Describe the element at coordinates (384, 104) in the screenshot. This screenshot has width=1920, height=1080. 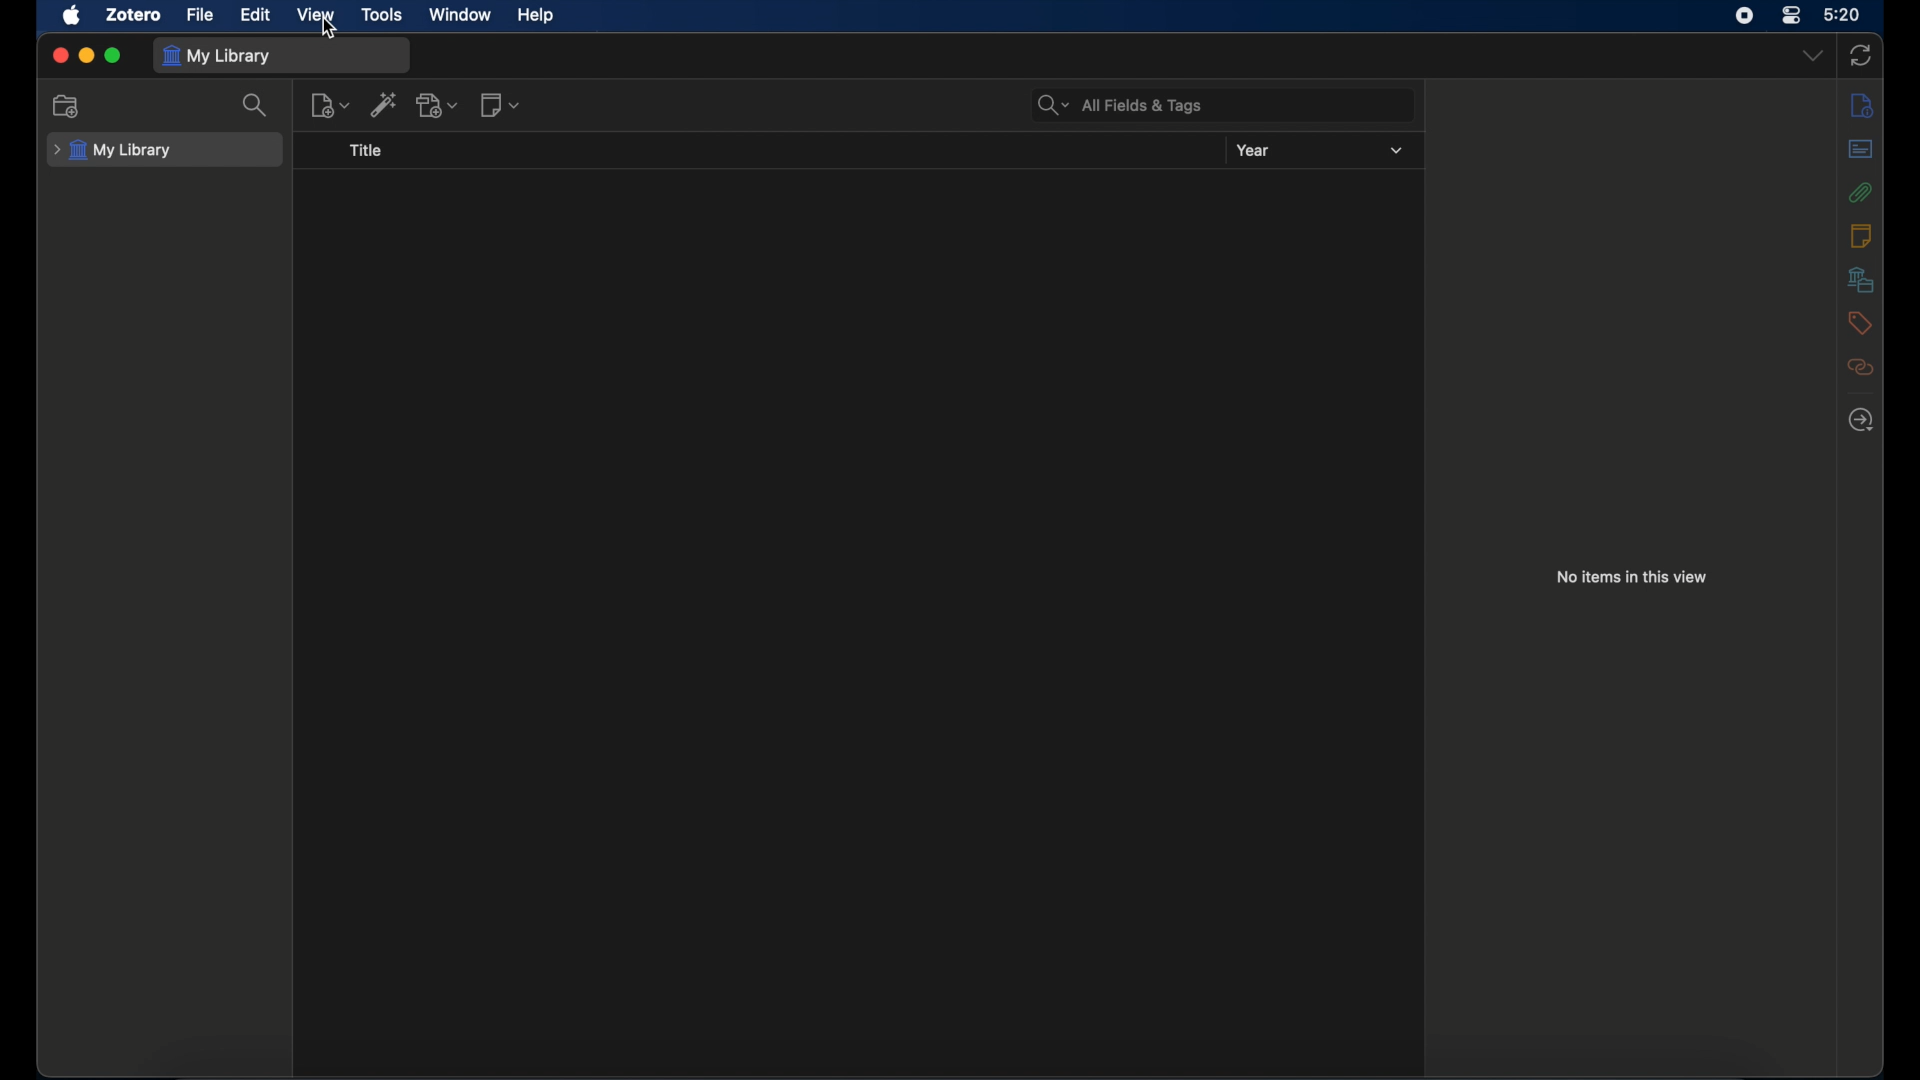
I see `add item by identifier` at that location.